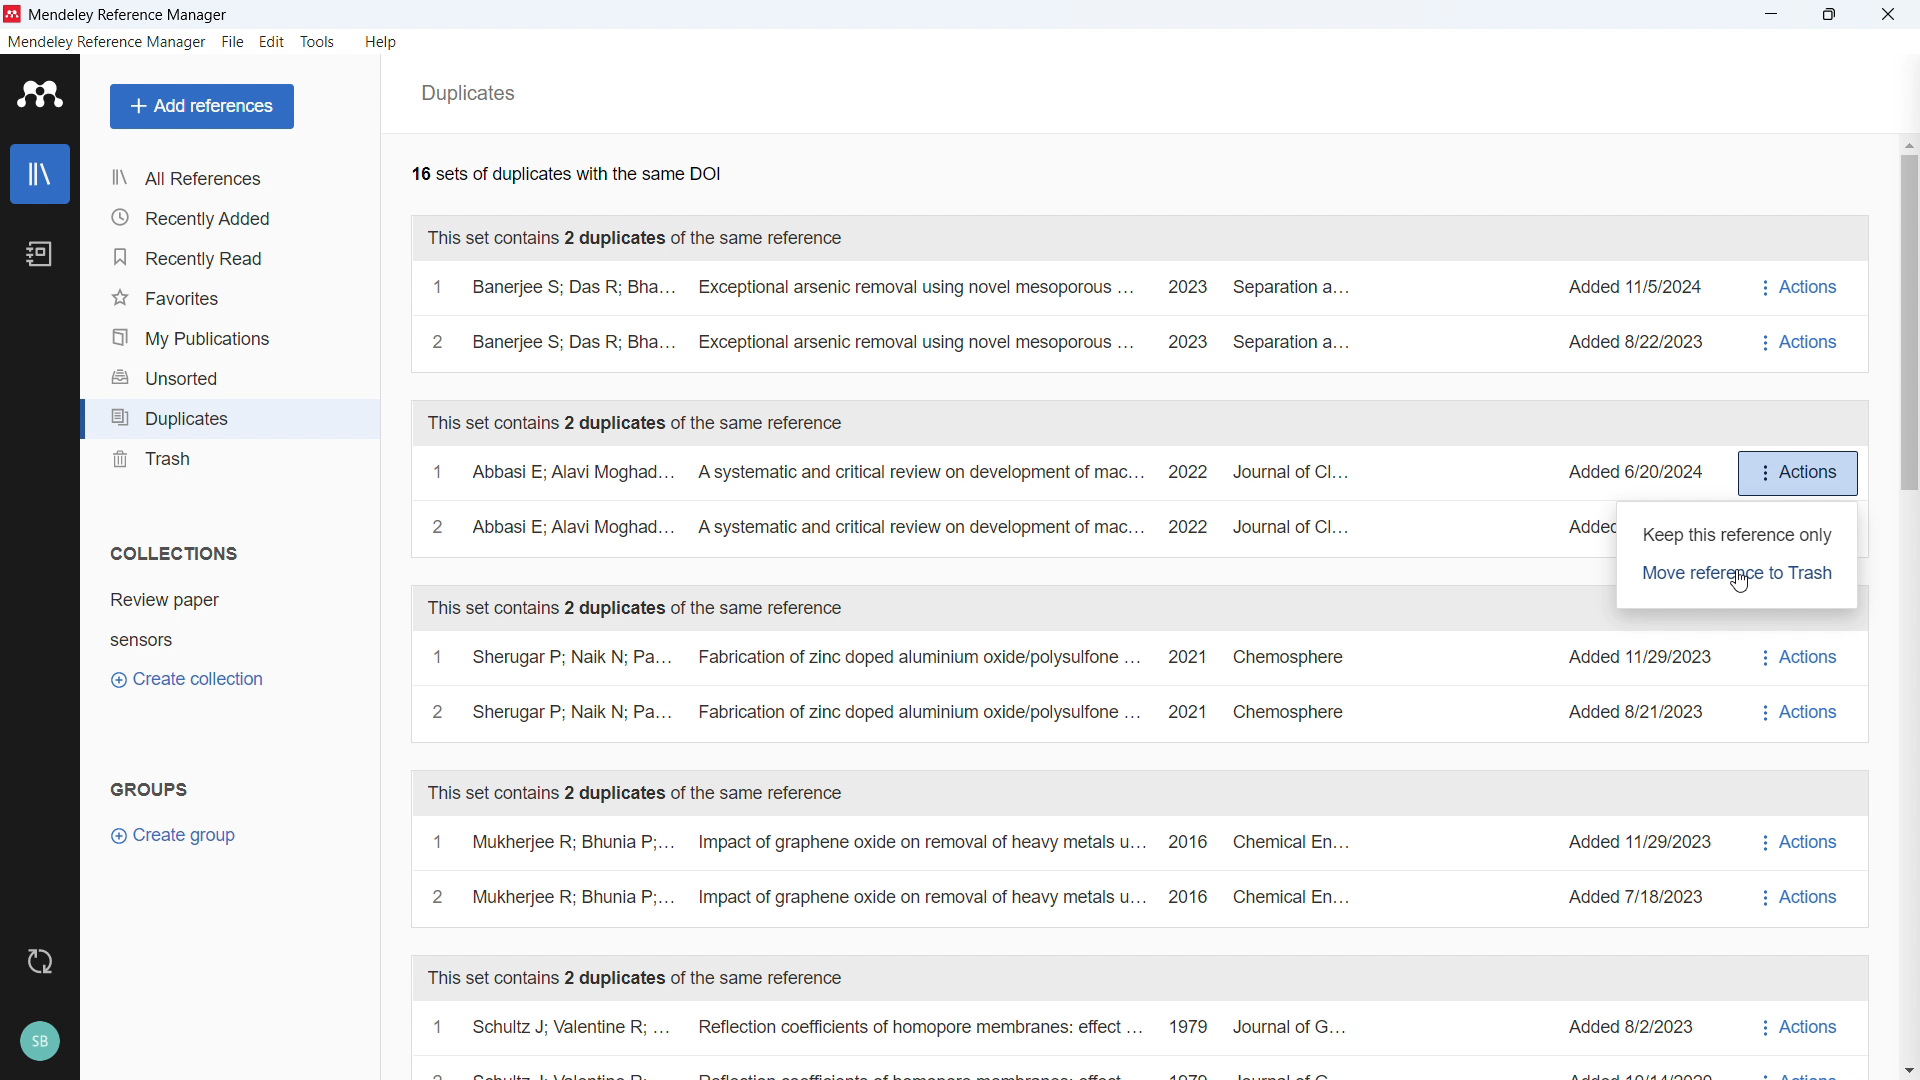  Describe the element at coordinates (227, 255) in the screenshot. I see `Recently read ` at that location.